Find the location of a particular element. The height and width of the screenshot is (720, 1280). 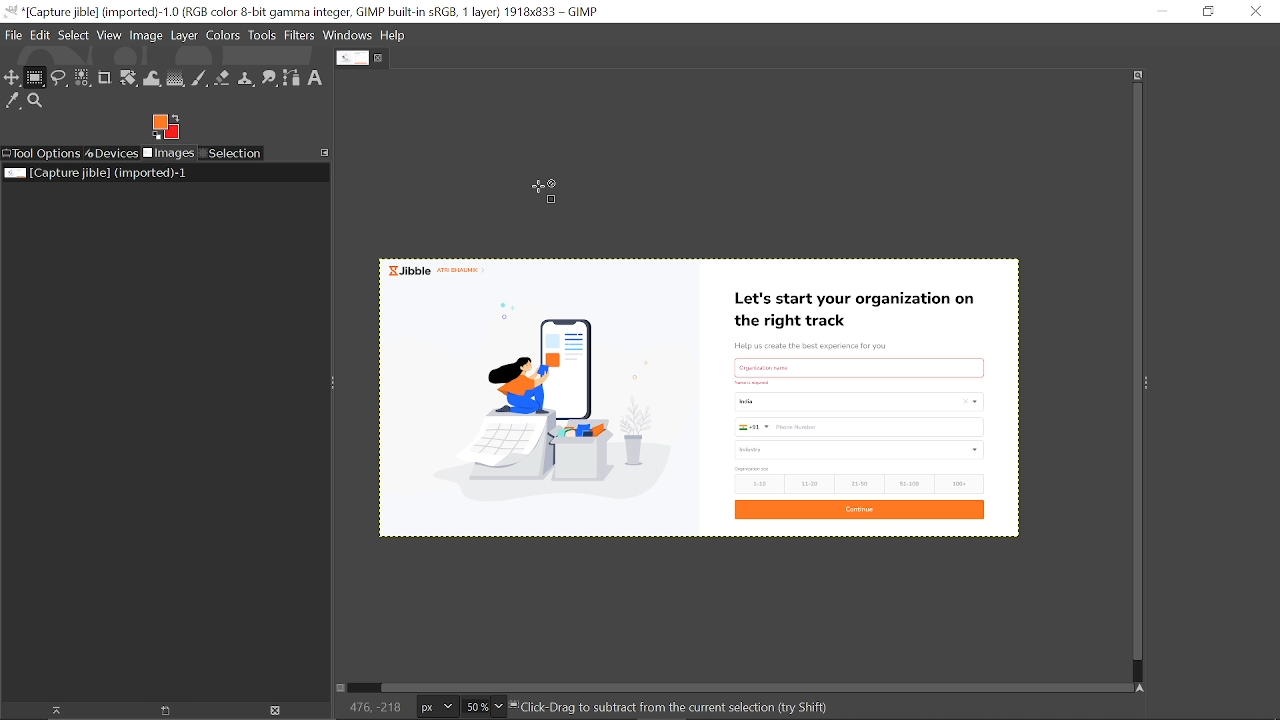

Close tab is located at coordinates (381, 58).